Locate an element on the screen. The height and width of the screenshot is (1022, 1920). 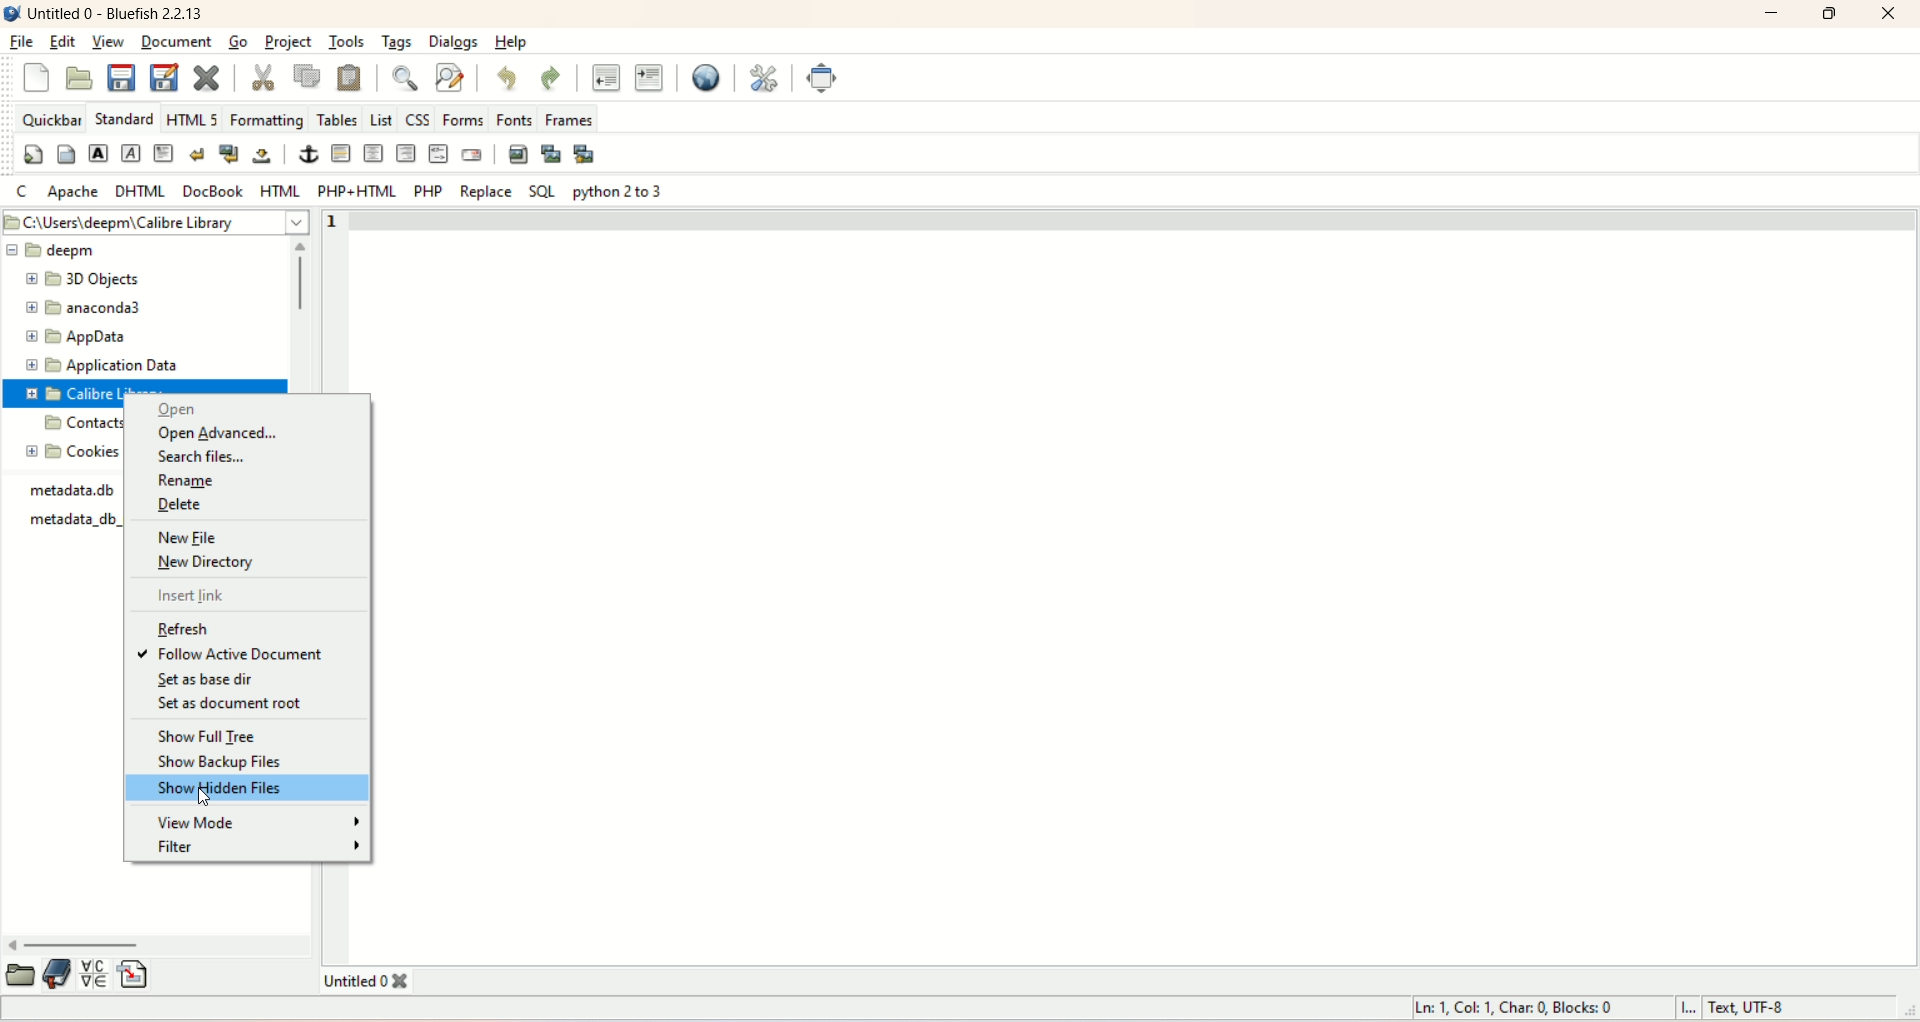
REPLACE is located at coordinates (485, 195).